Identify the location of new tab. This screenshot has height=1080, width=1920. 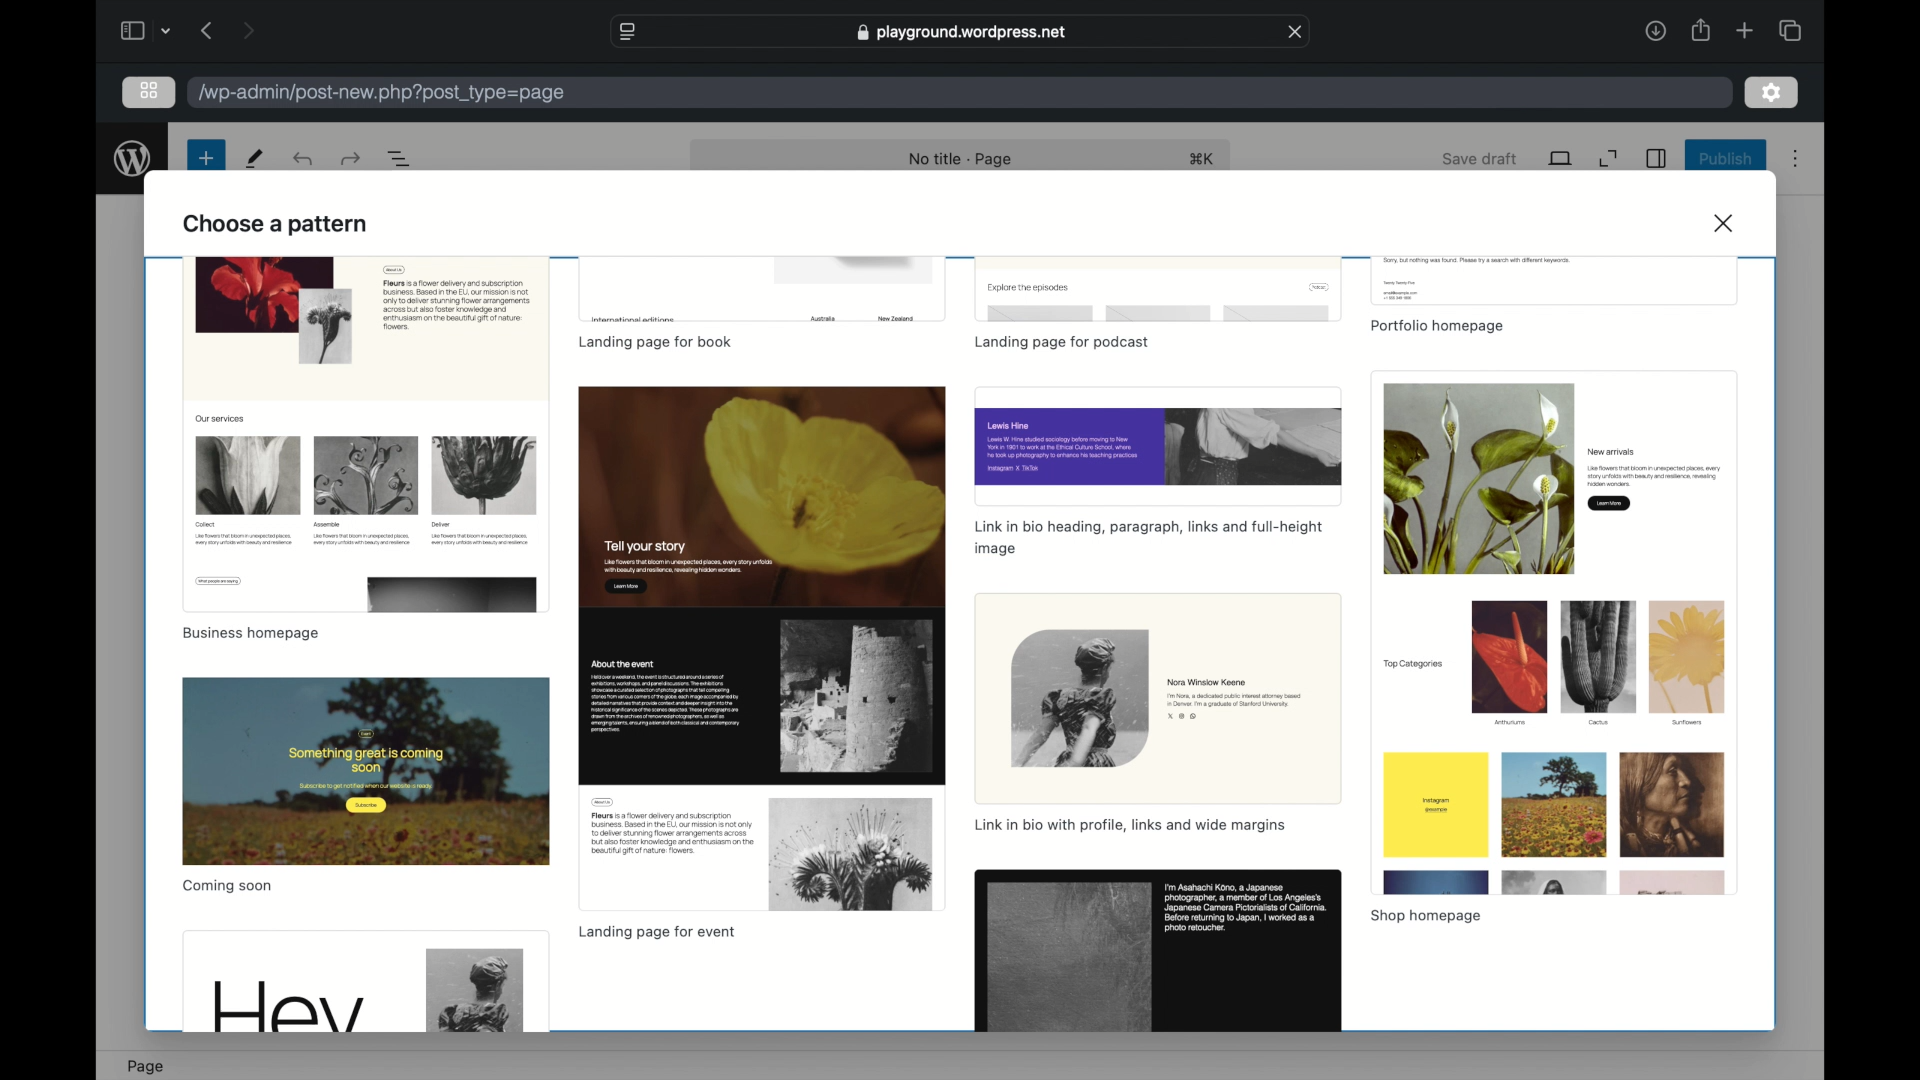
(1745, 30).